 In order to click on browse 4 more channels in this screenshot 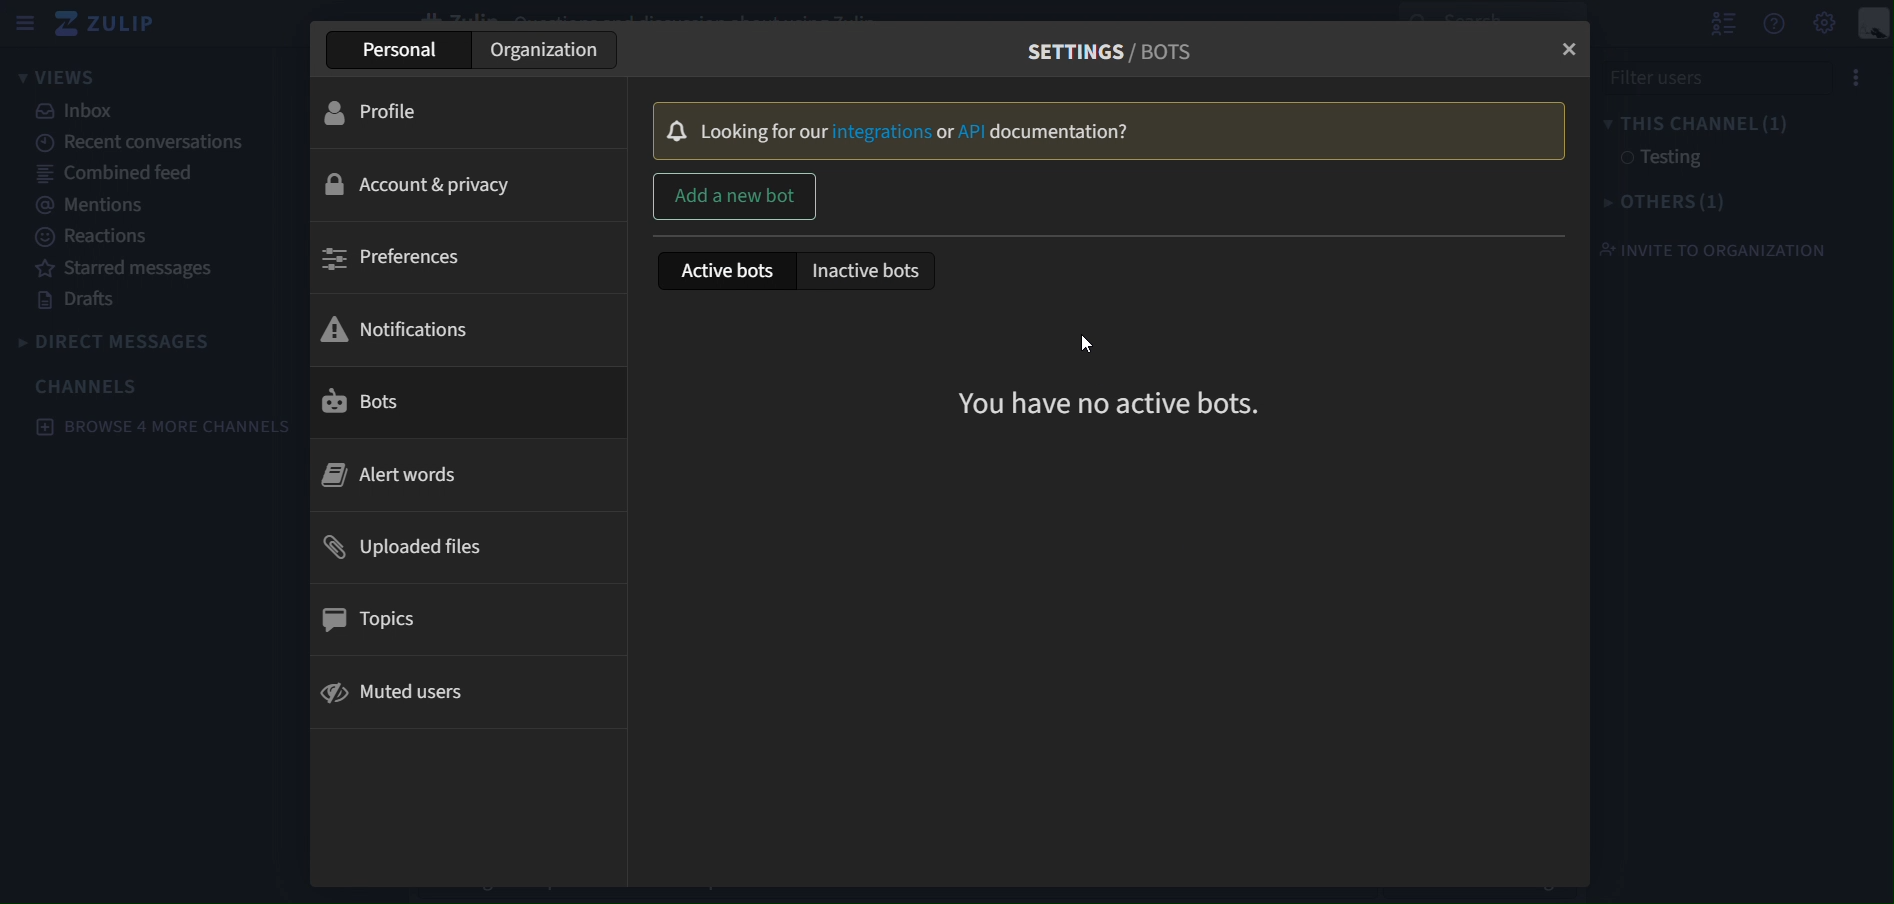, I will do `click(159, 427)`.